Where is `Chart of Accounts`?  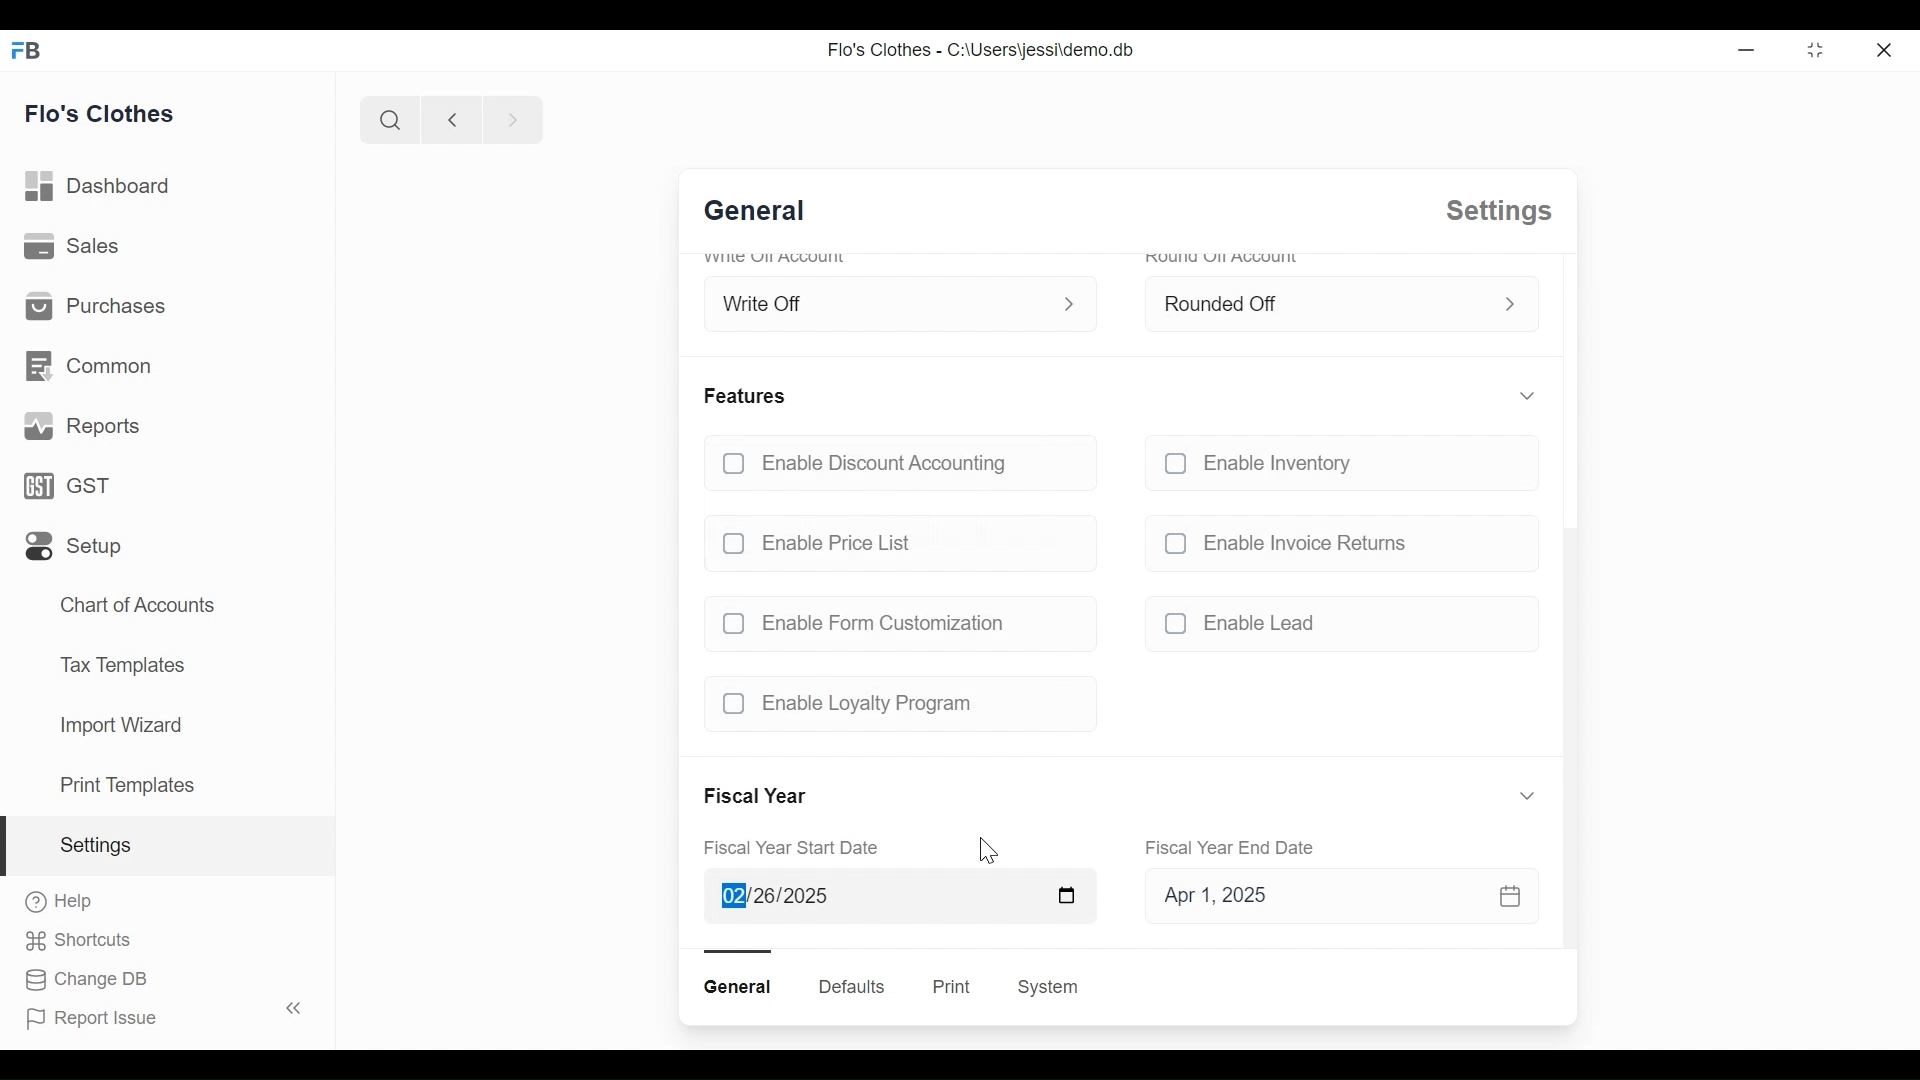
Chart of Accounts is located at coordinates (138, 602).